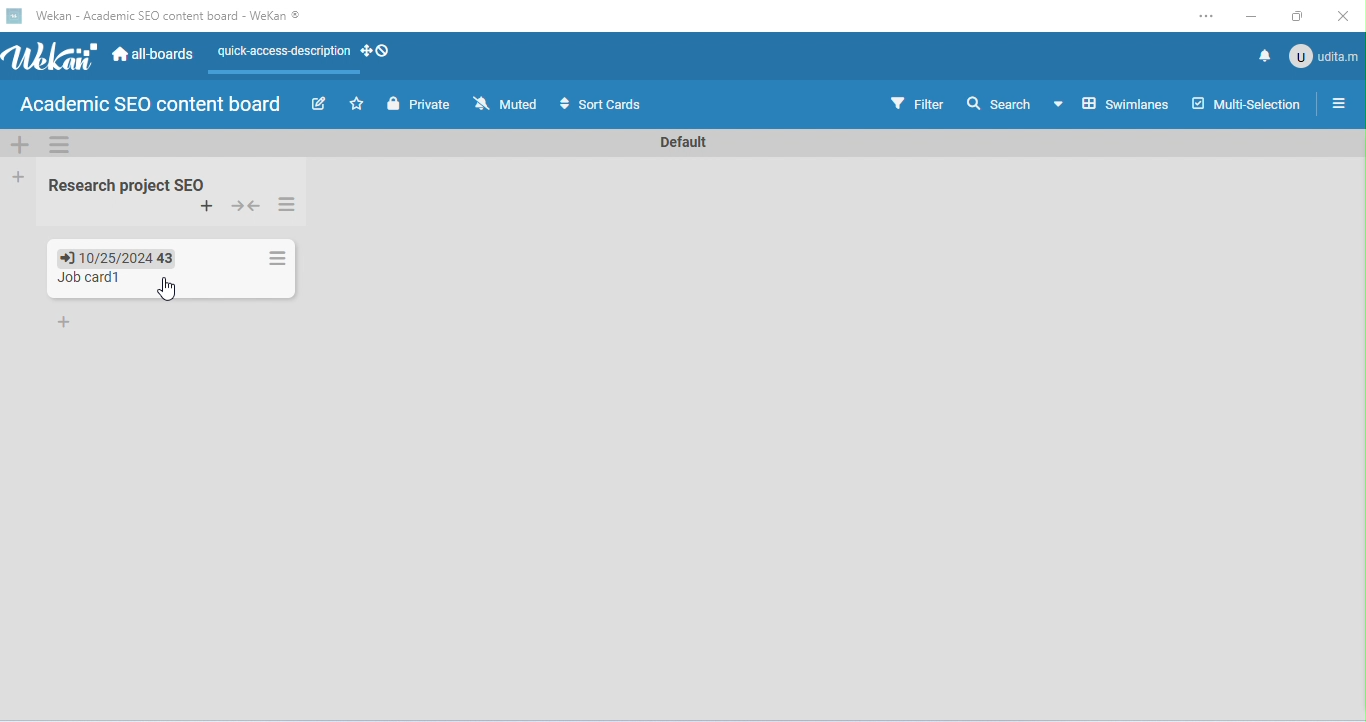 The width and height of the screenshot is (1366, 722). What do you see at coordinates (61, 144) in the screenshot?
I see `swimlane actions` at bounding box center [61, 144].